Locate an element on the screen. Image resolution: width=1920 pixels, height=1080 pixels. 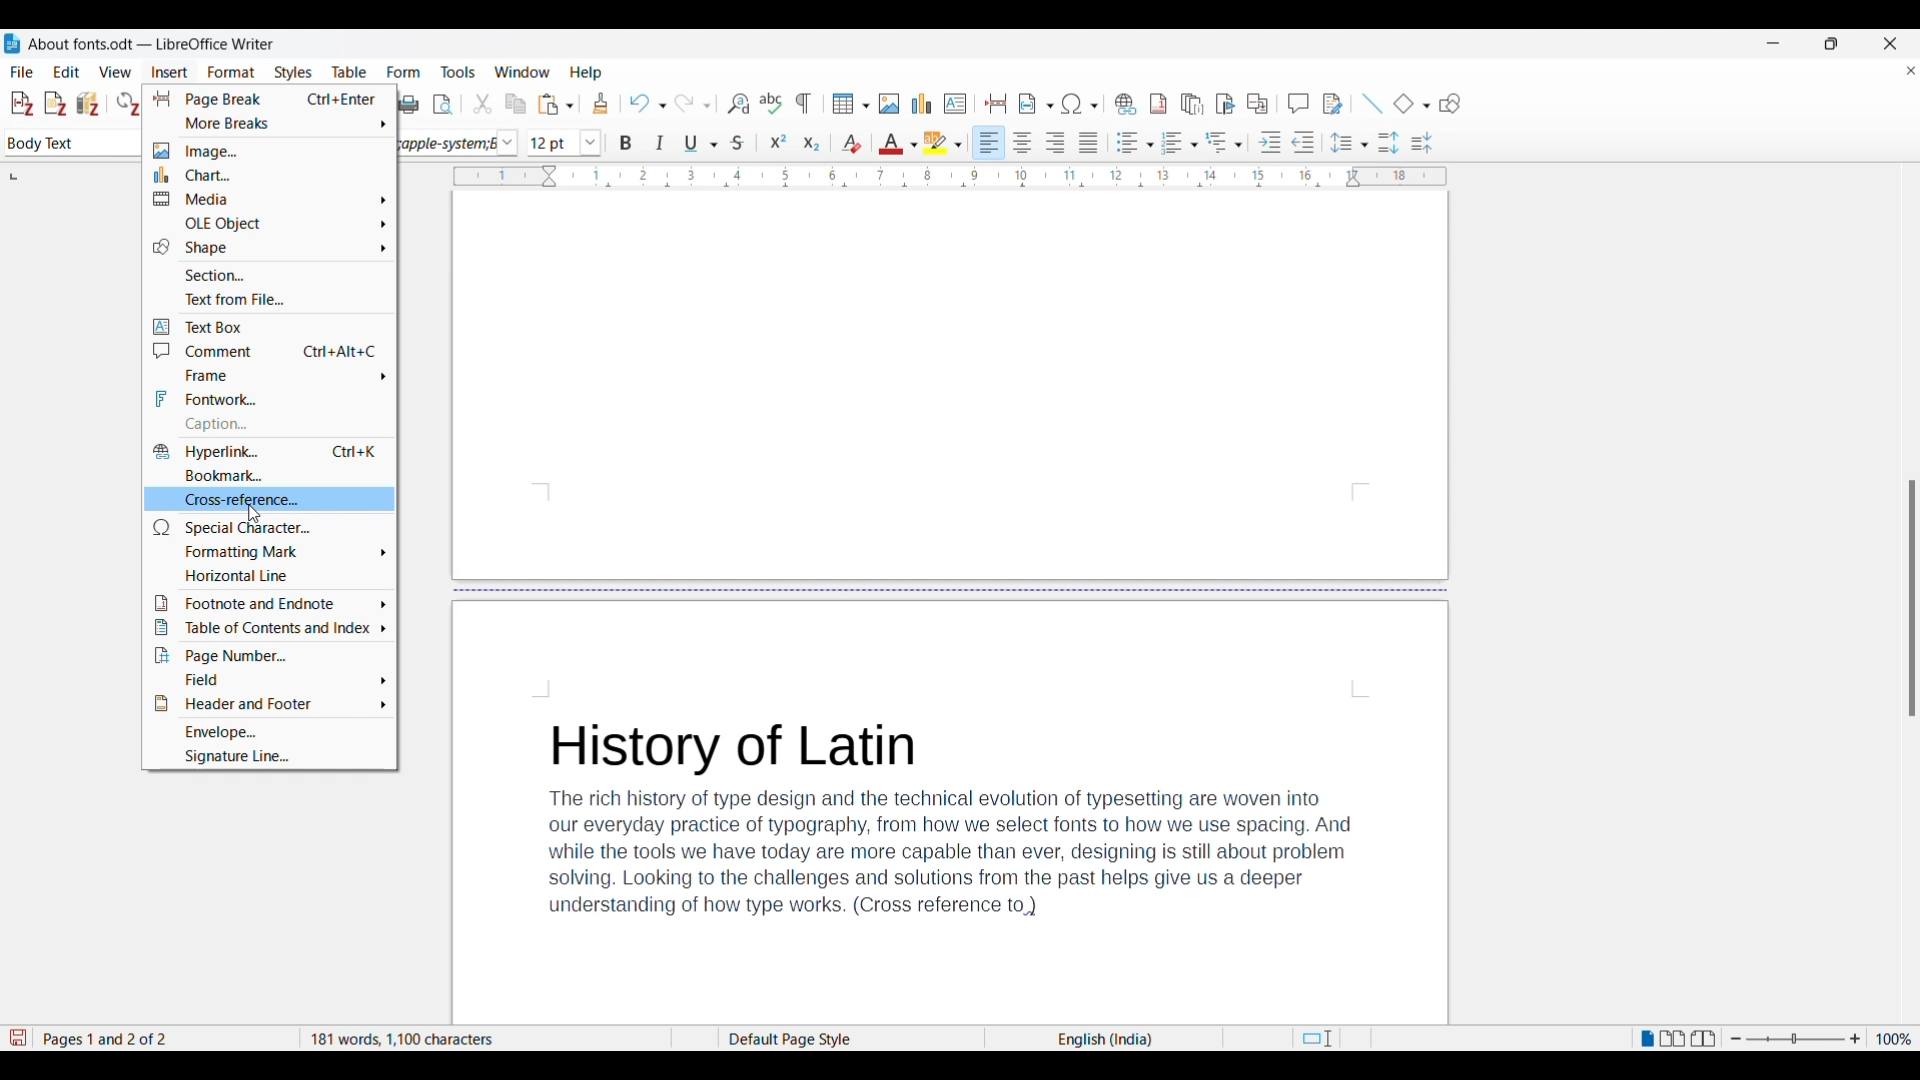
Format is located at coordinates (232, 73).